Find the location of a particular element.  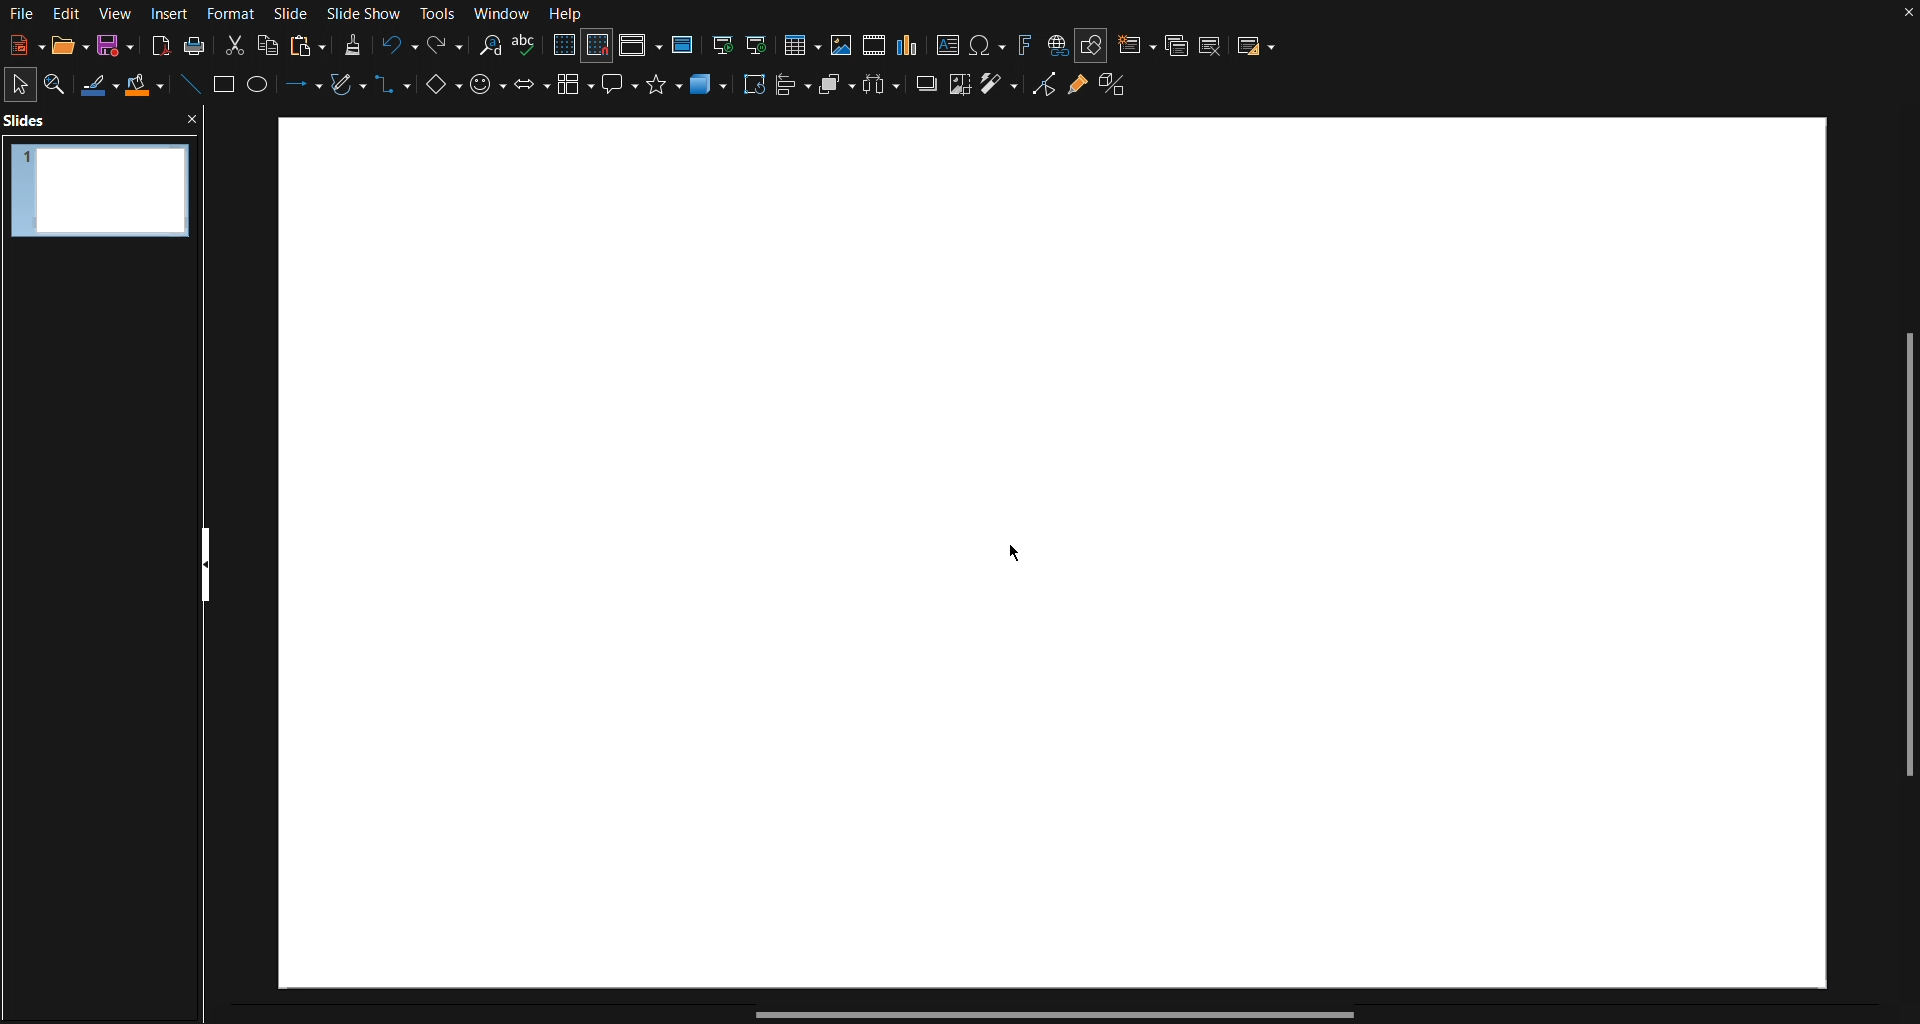

Connectors is located at coordinates (394, 93).